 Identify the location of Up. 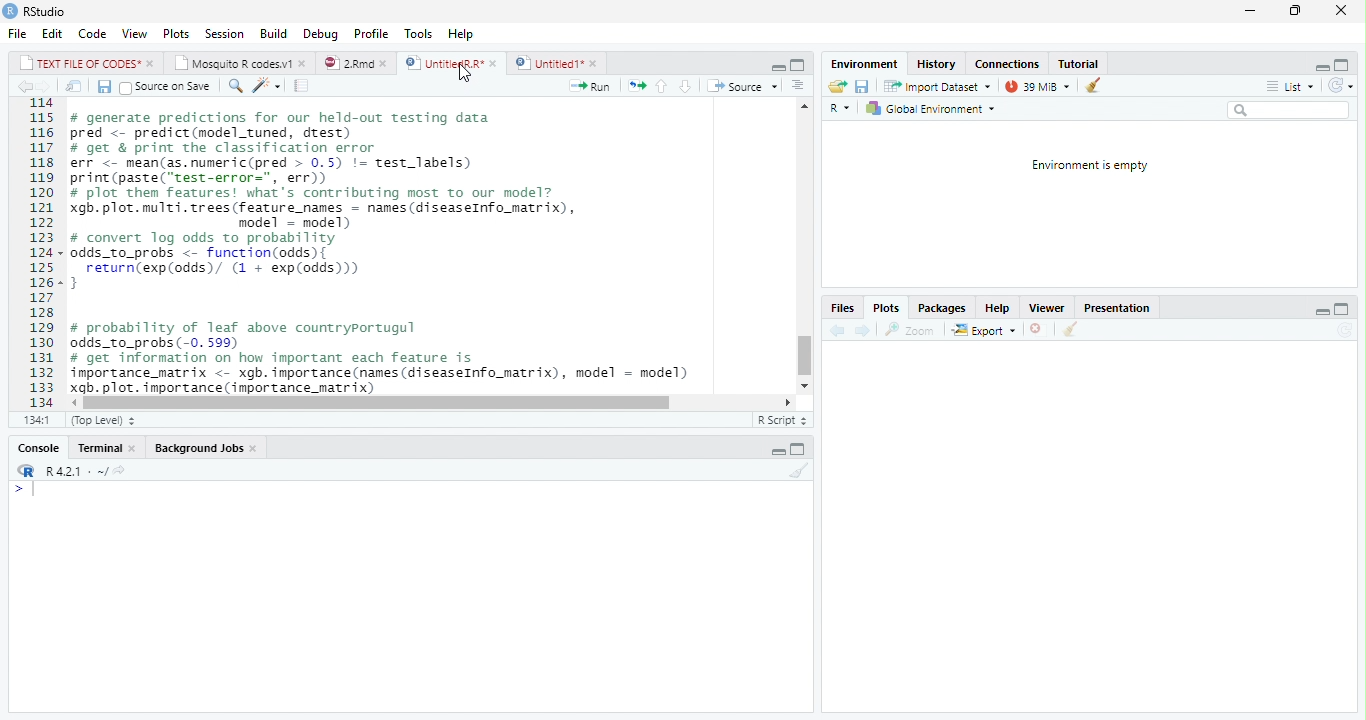
(660, 86).